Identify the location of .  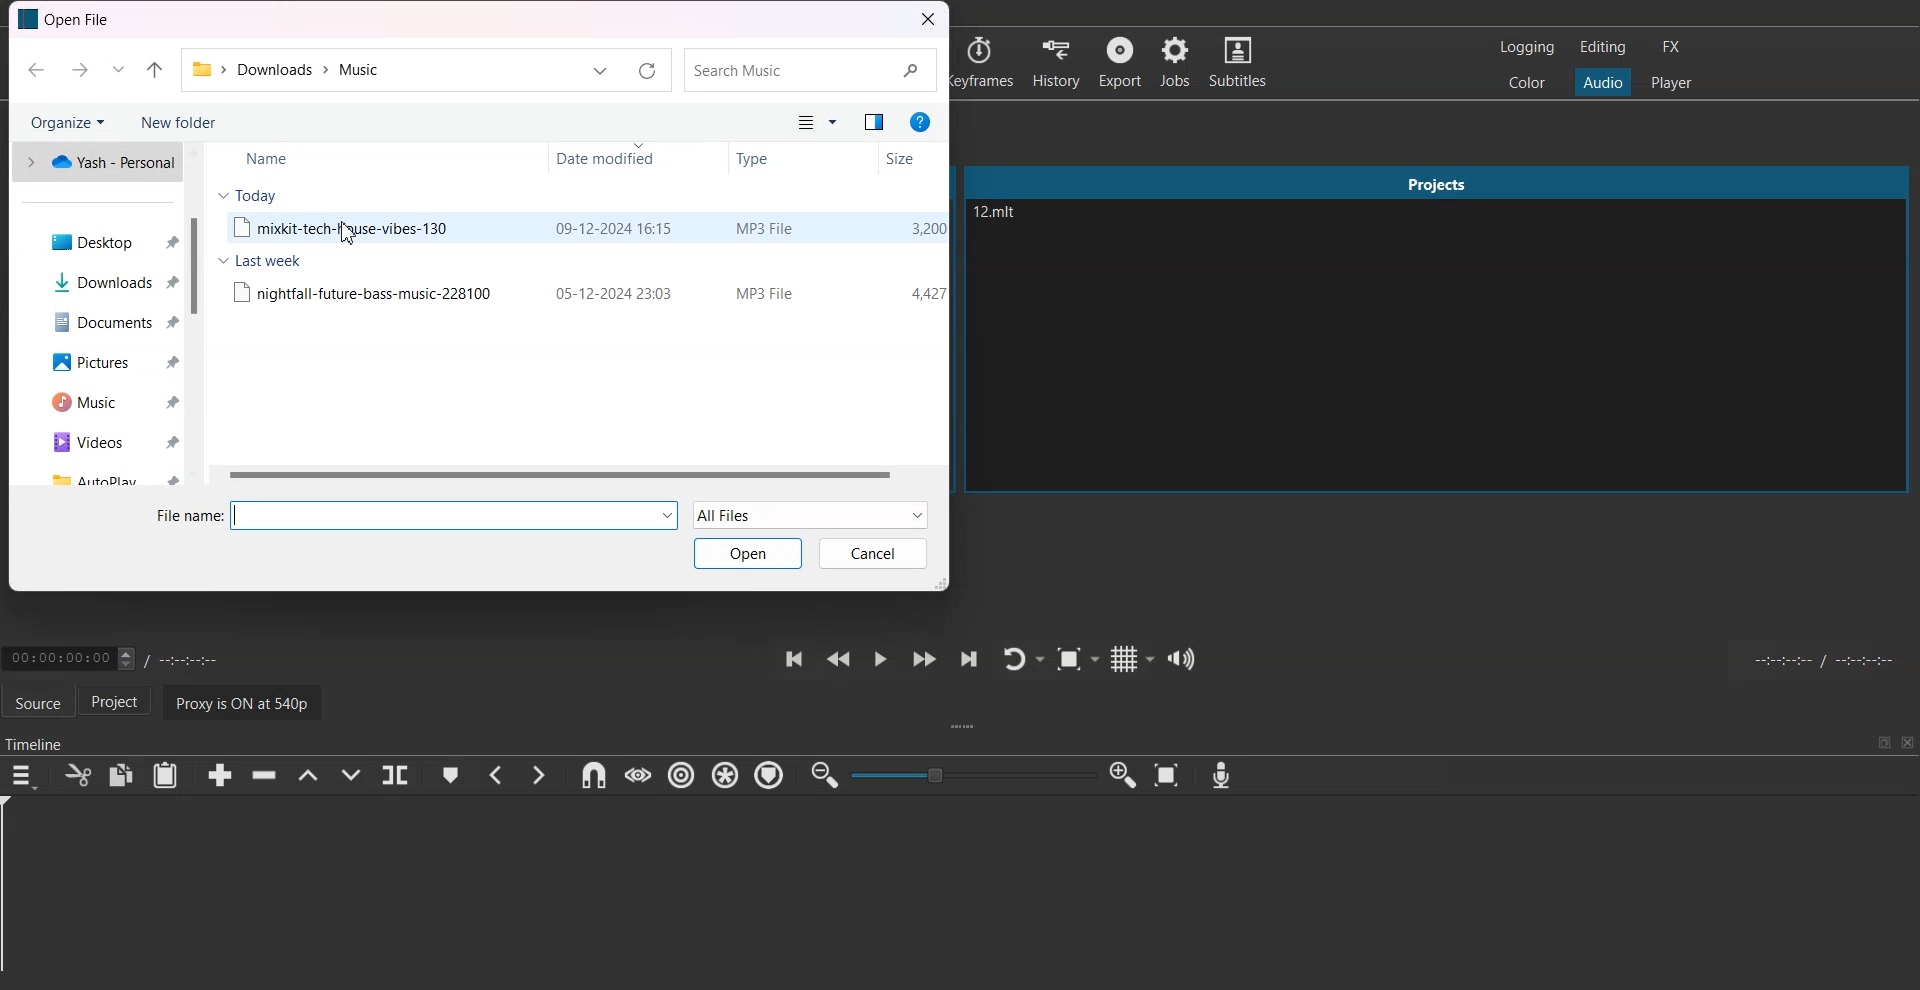
(837, 124).